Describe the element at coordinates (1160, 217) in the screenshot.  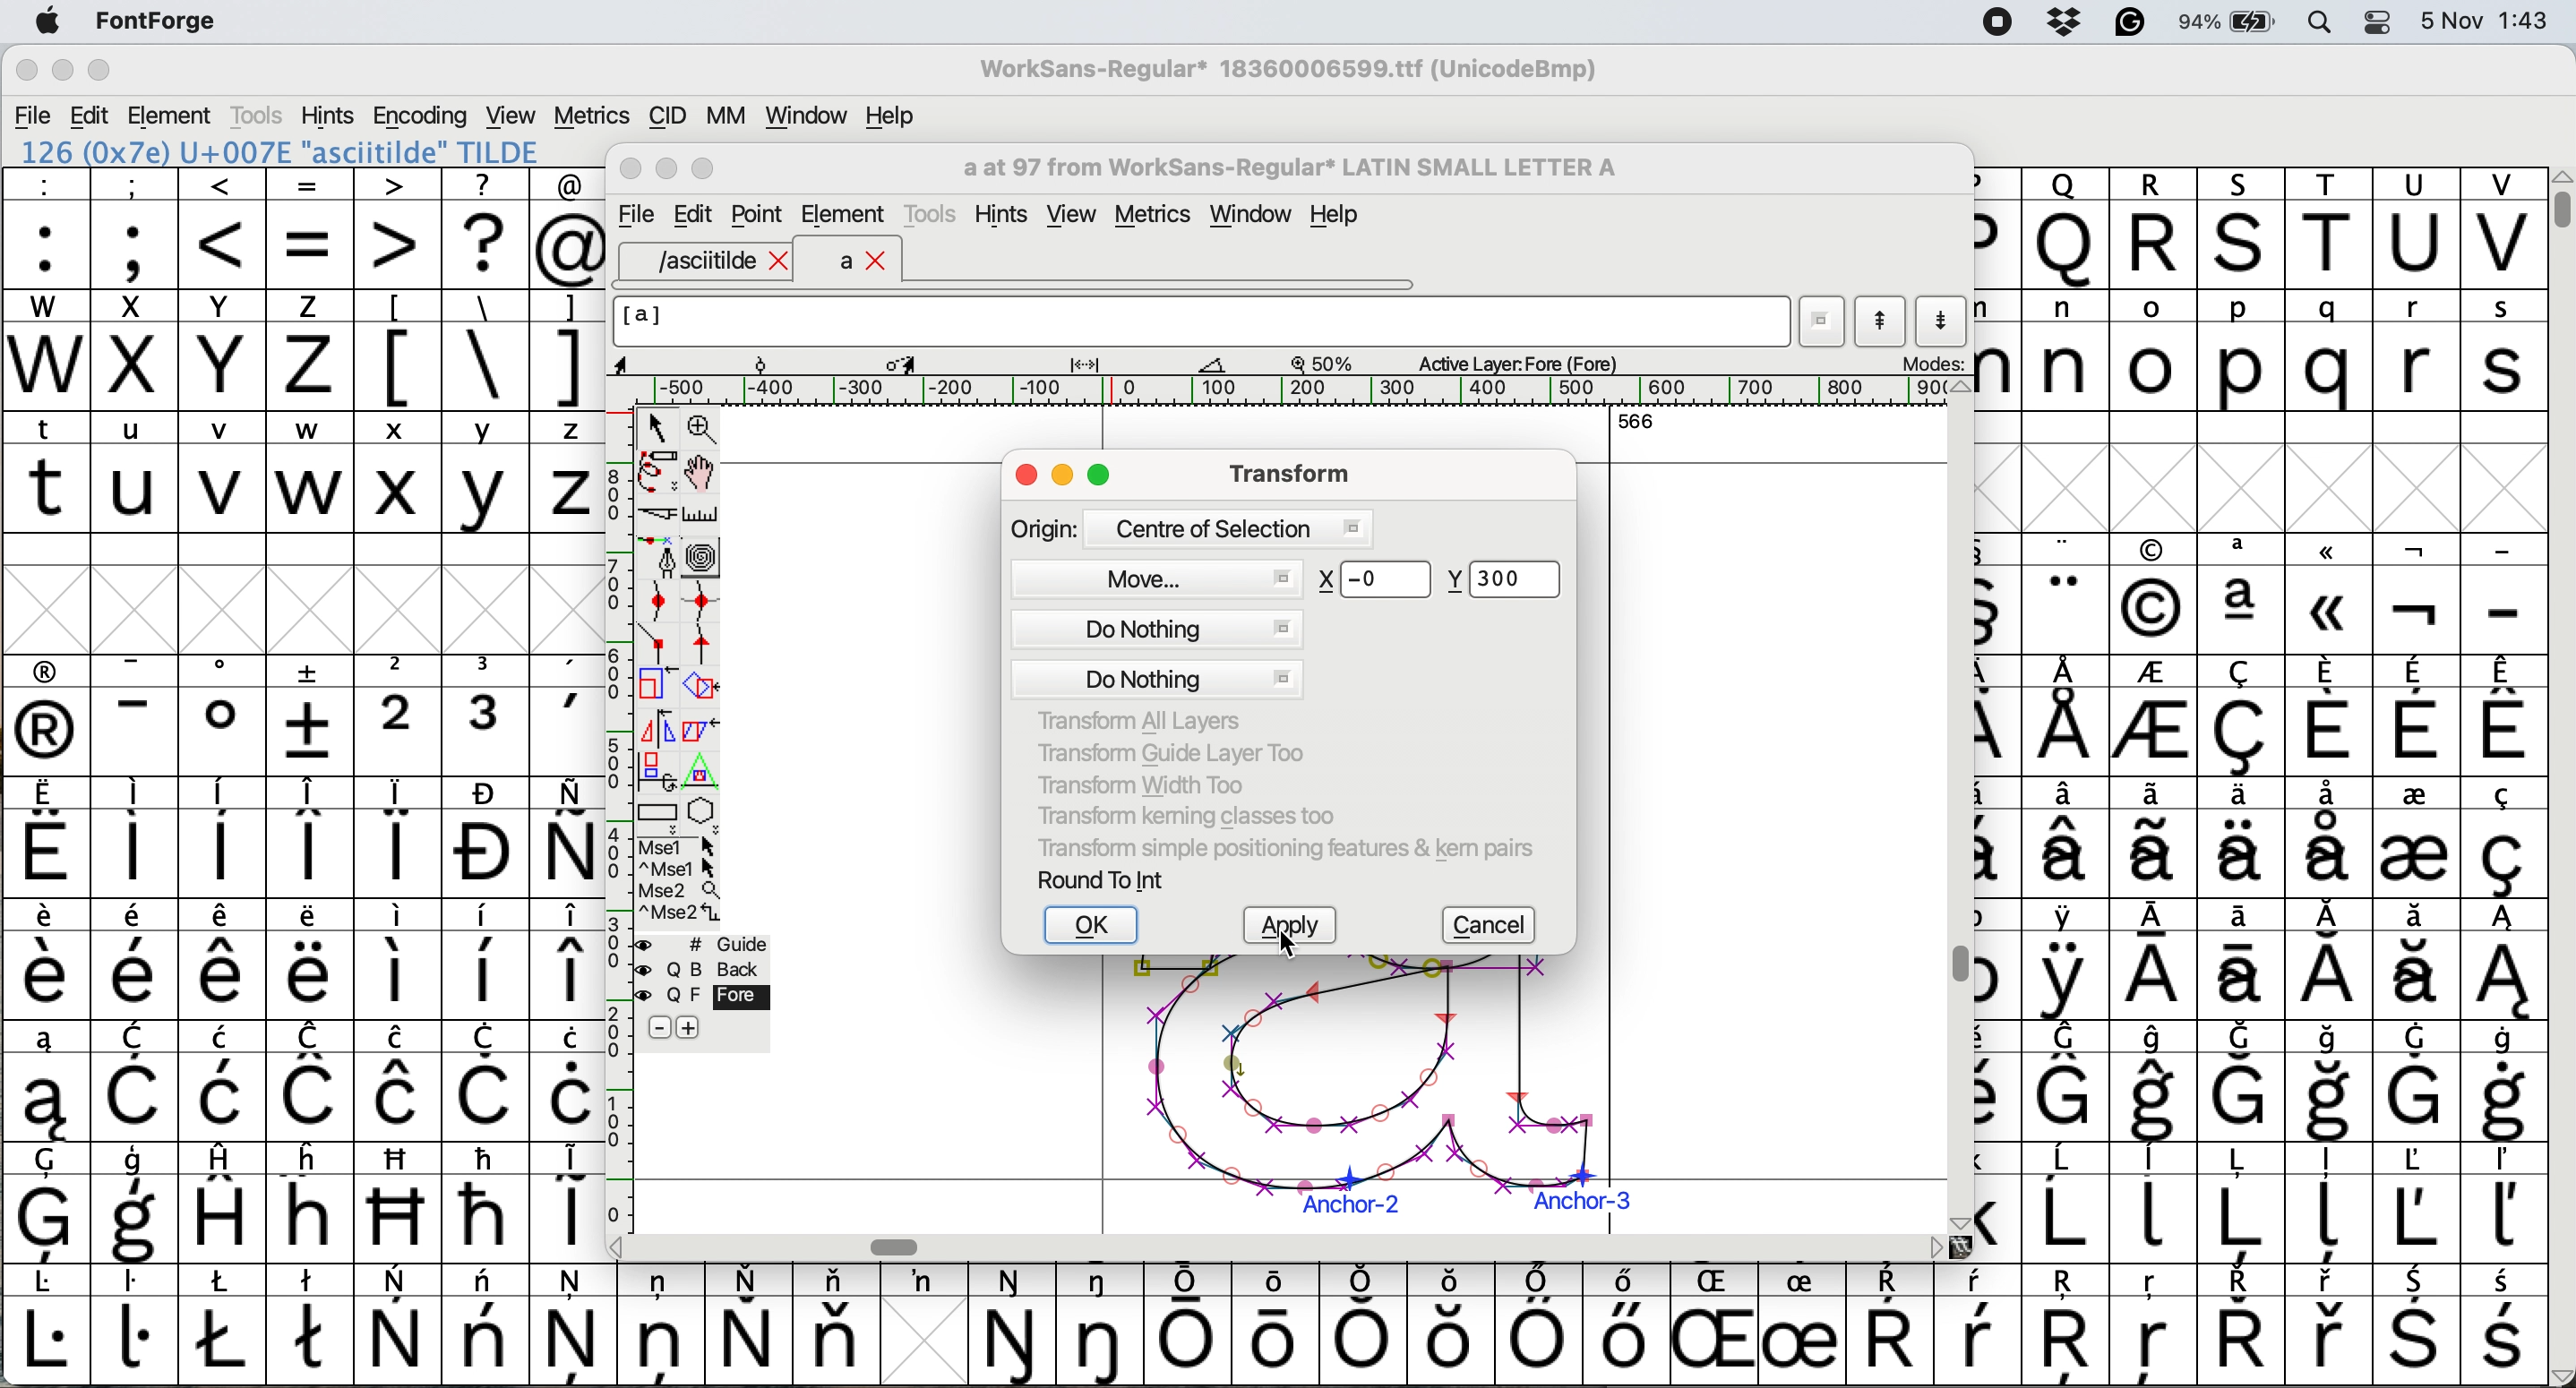
I see `metrics` at that location.